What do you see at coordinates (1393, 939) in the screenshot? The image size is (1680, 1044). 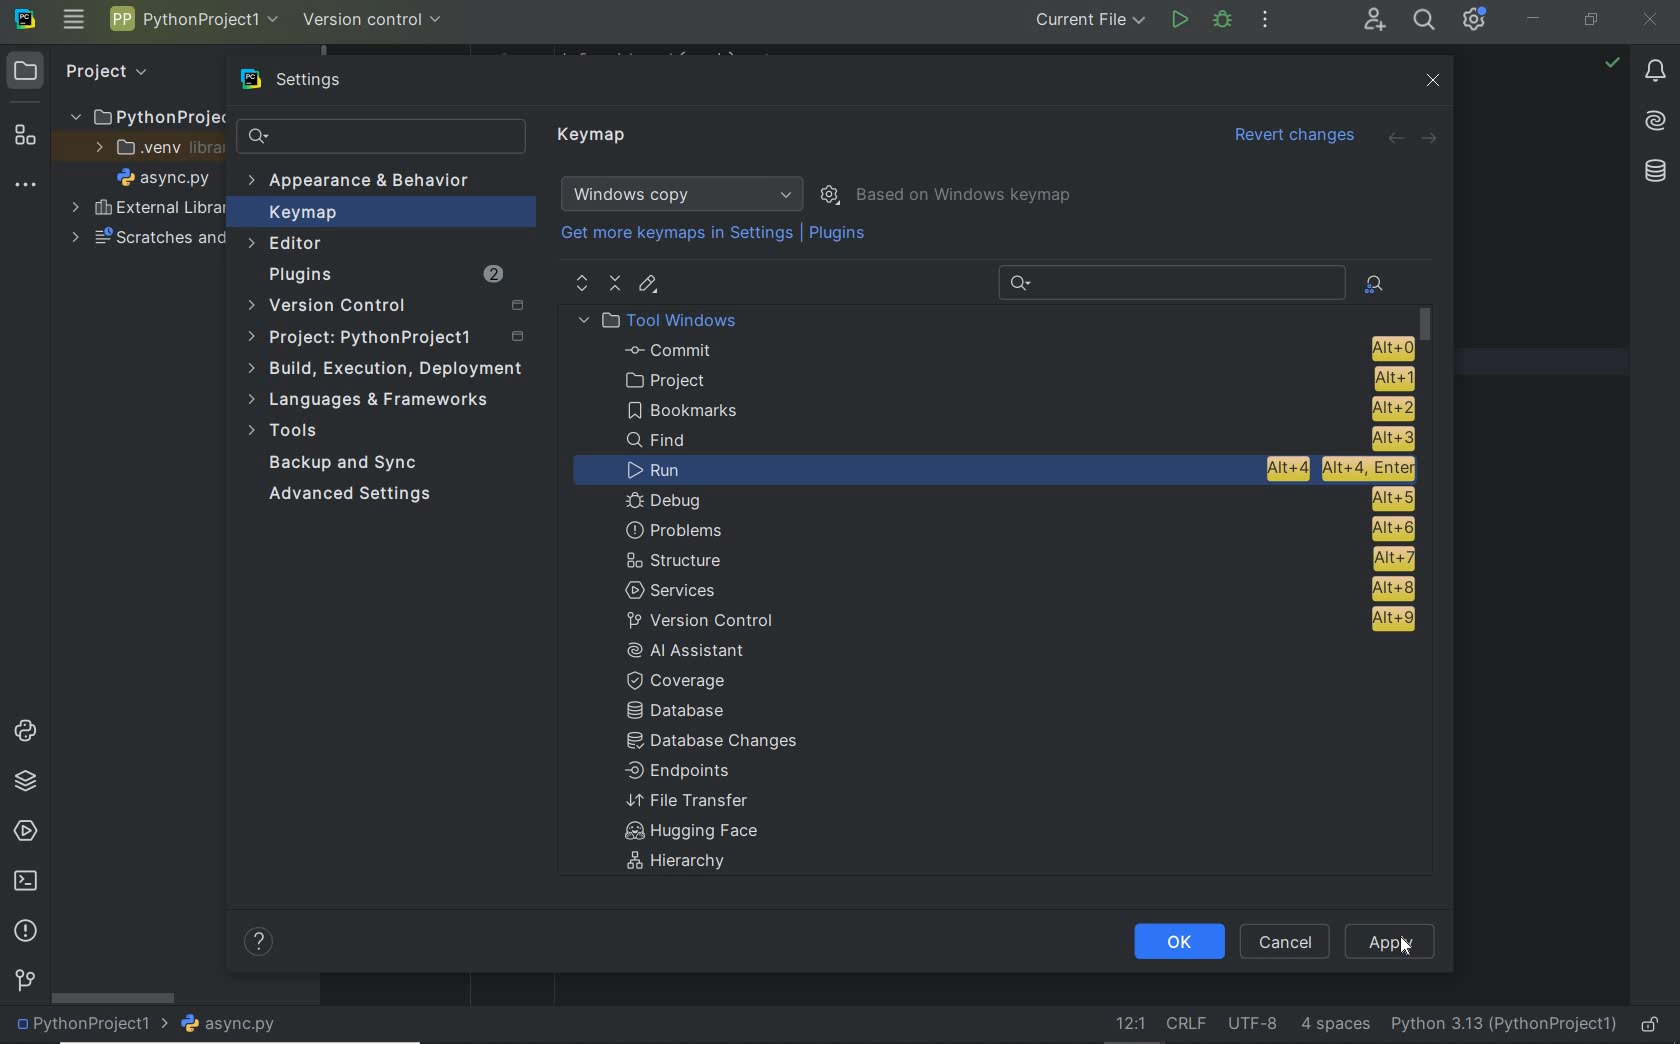 I see `Apply` at bounding box center [1393, 939].